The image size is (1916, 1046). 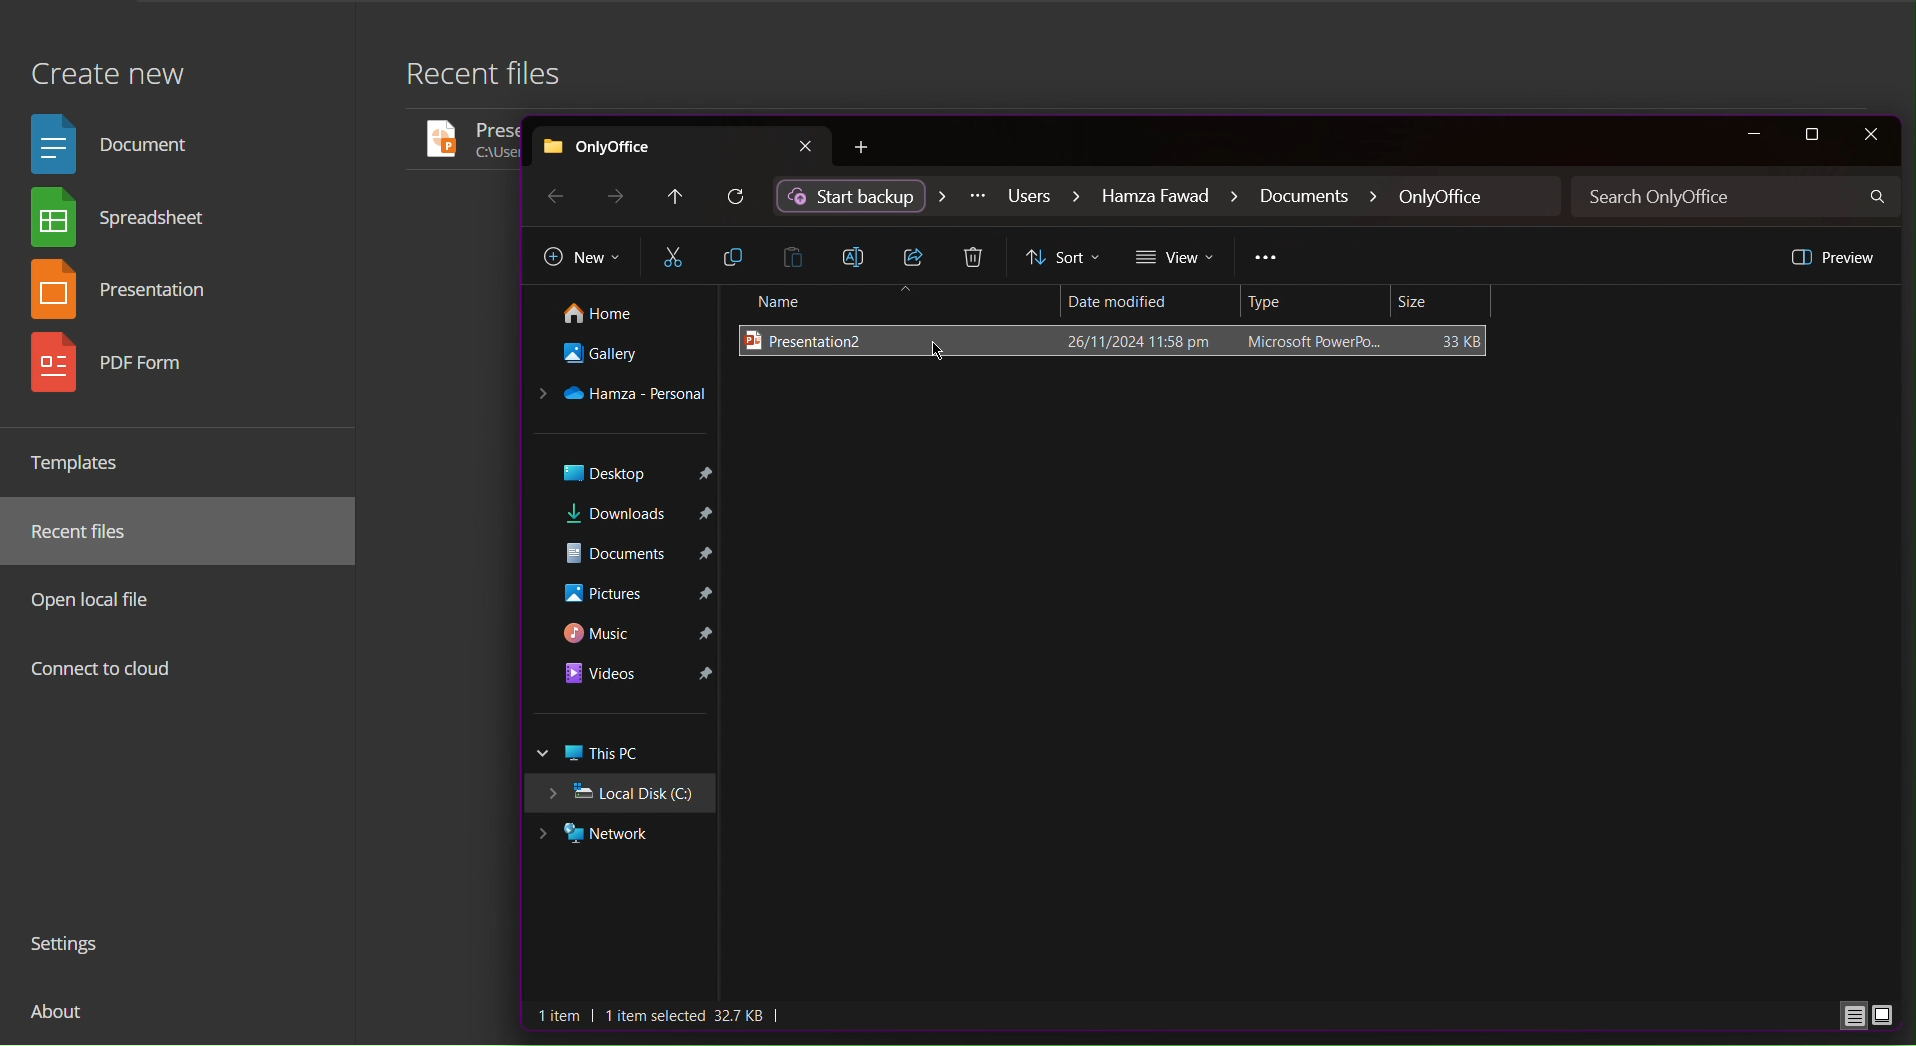 What do you see at coordinates (84, 462) in the screenshot?
I see `Templates` at bounding box center [84, 462].